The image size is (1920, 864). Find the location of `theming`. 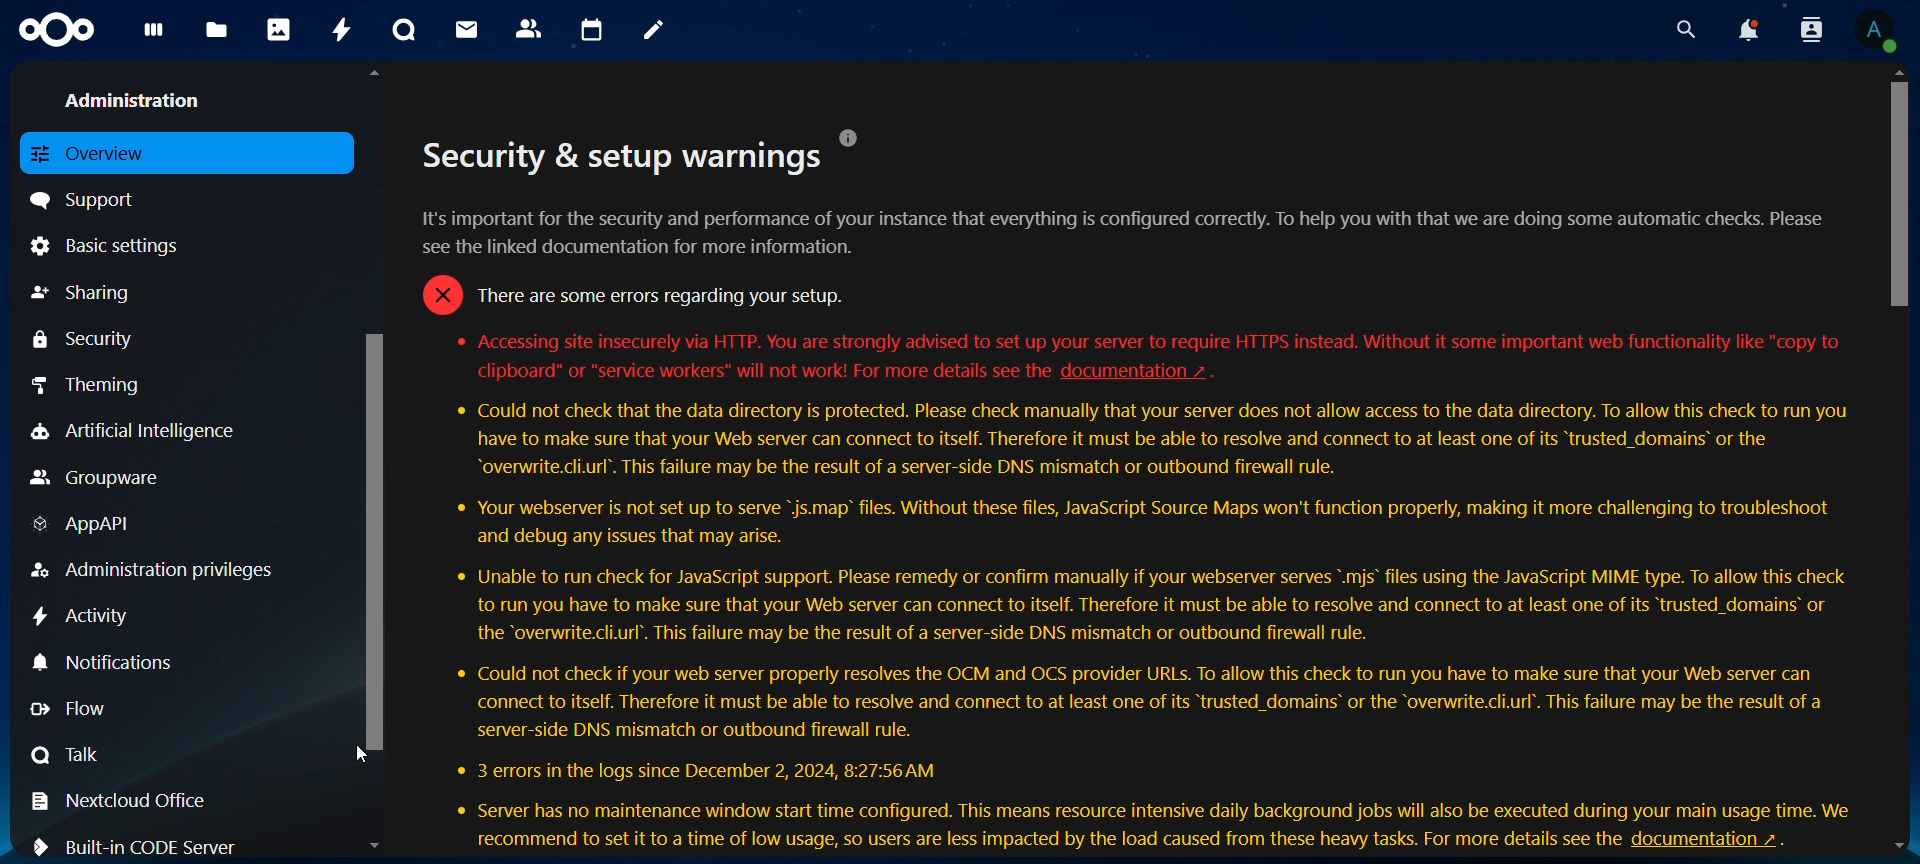

theming is located at coordinates (103, 384).